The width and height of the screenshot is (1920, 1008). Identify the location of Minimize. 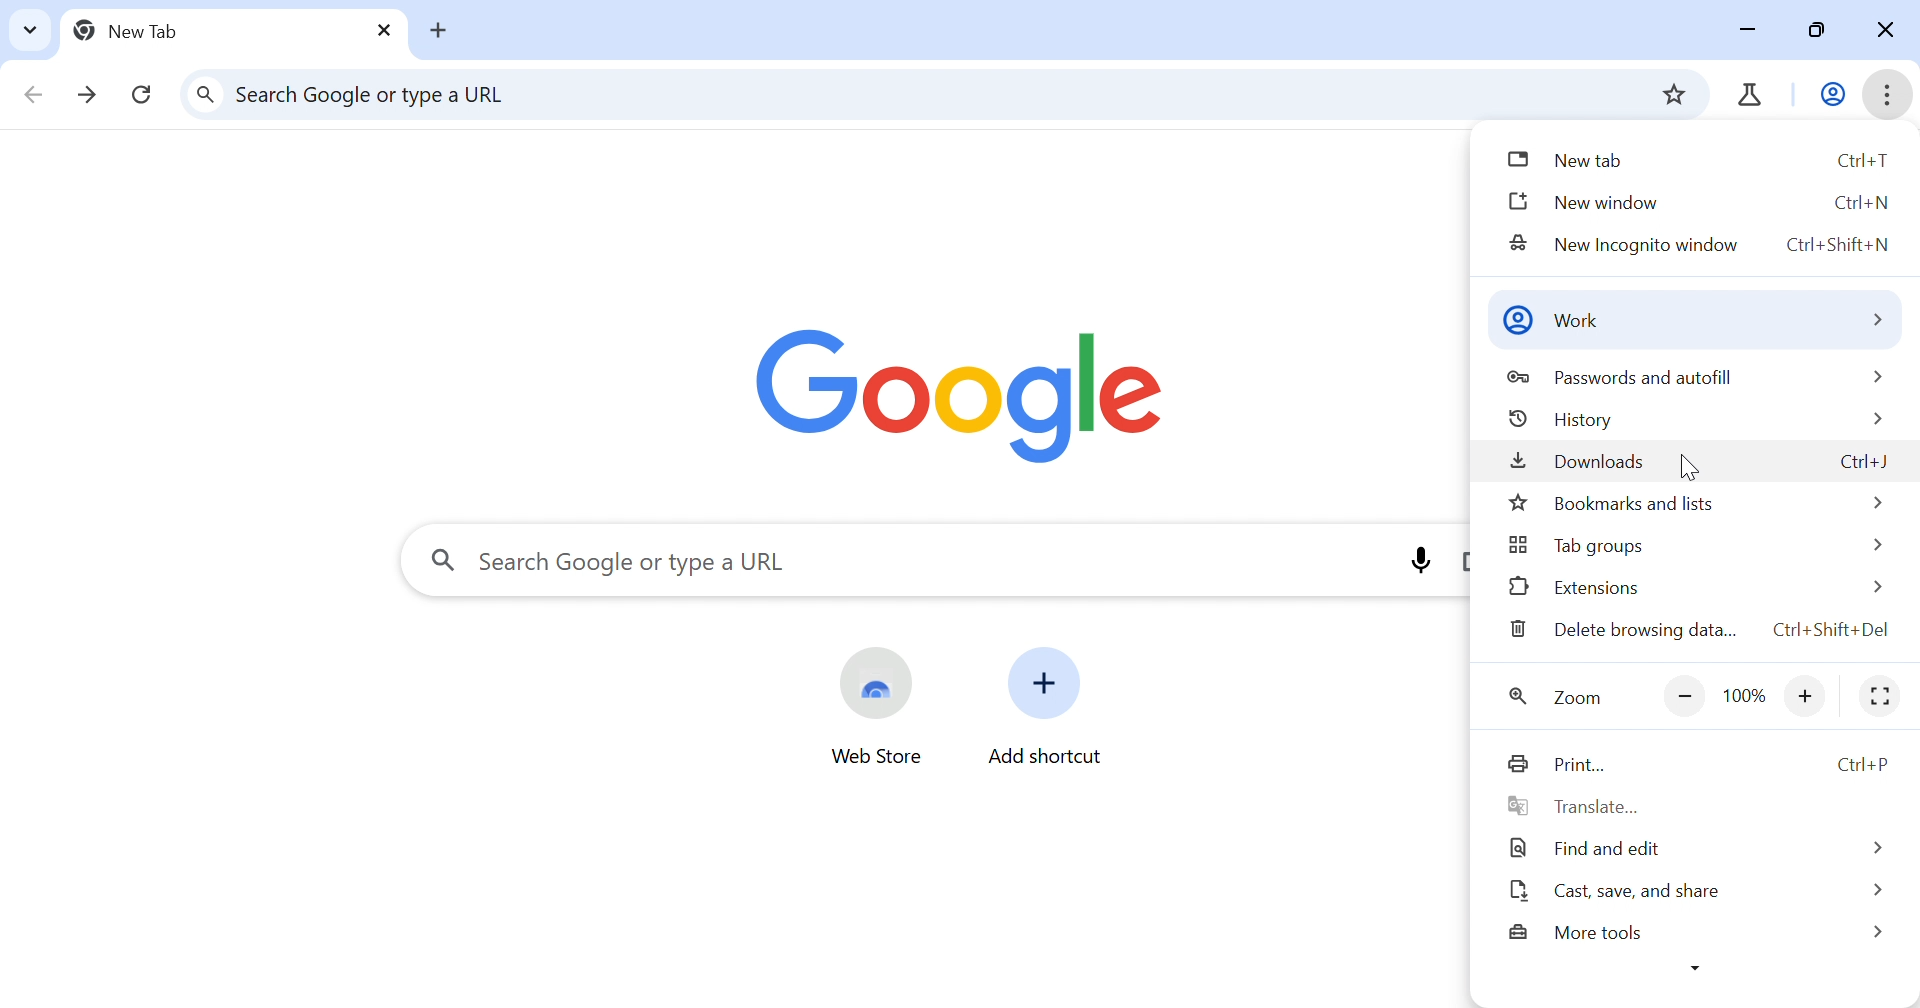
(1754, 32).